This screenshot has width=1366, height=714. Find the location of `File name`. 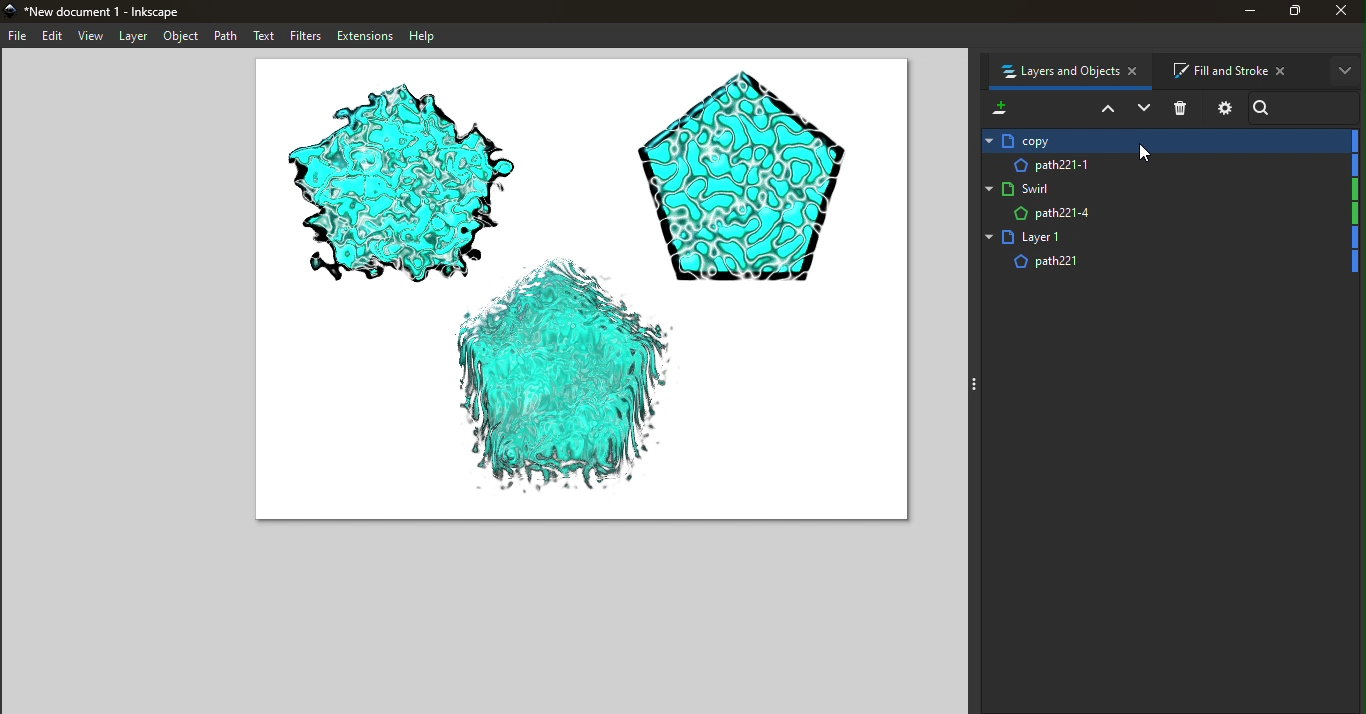

File name is located at coordinates (107, 12).